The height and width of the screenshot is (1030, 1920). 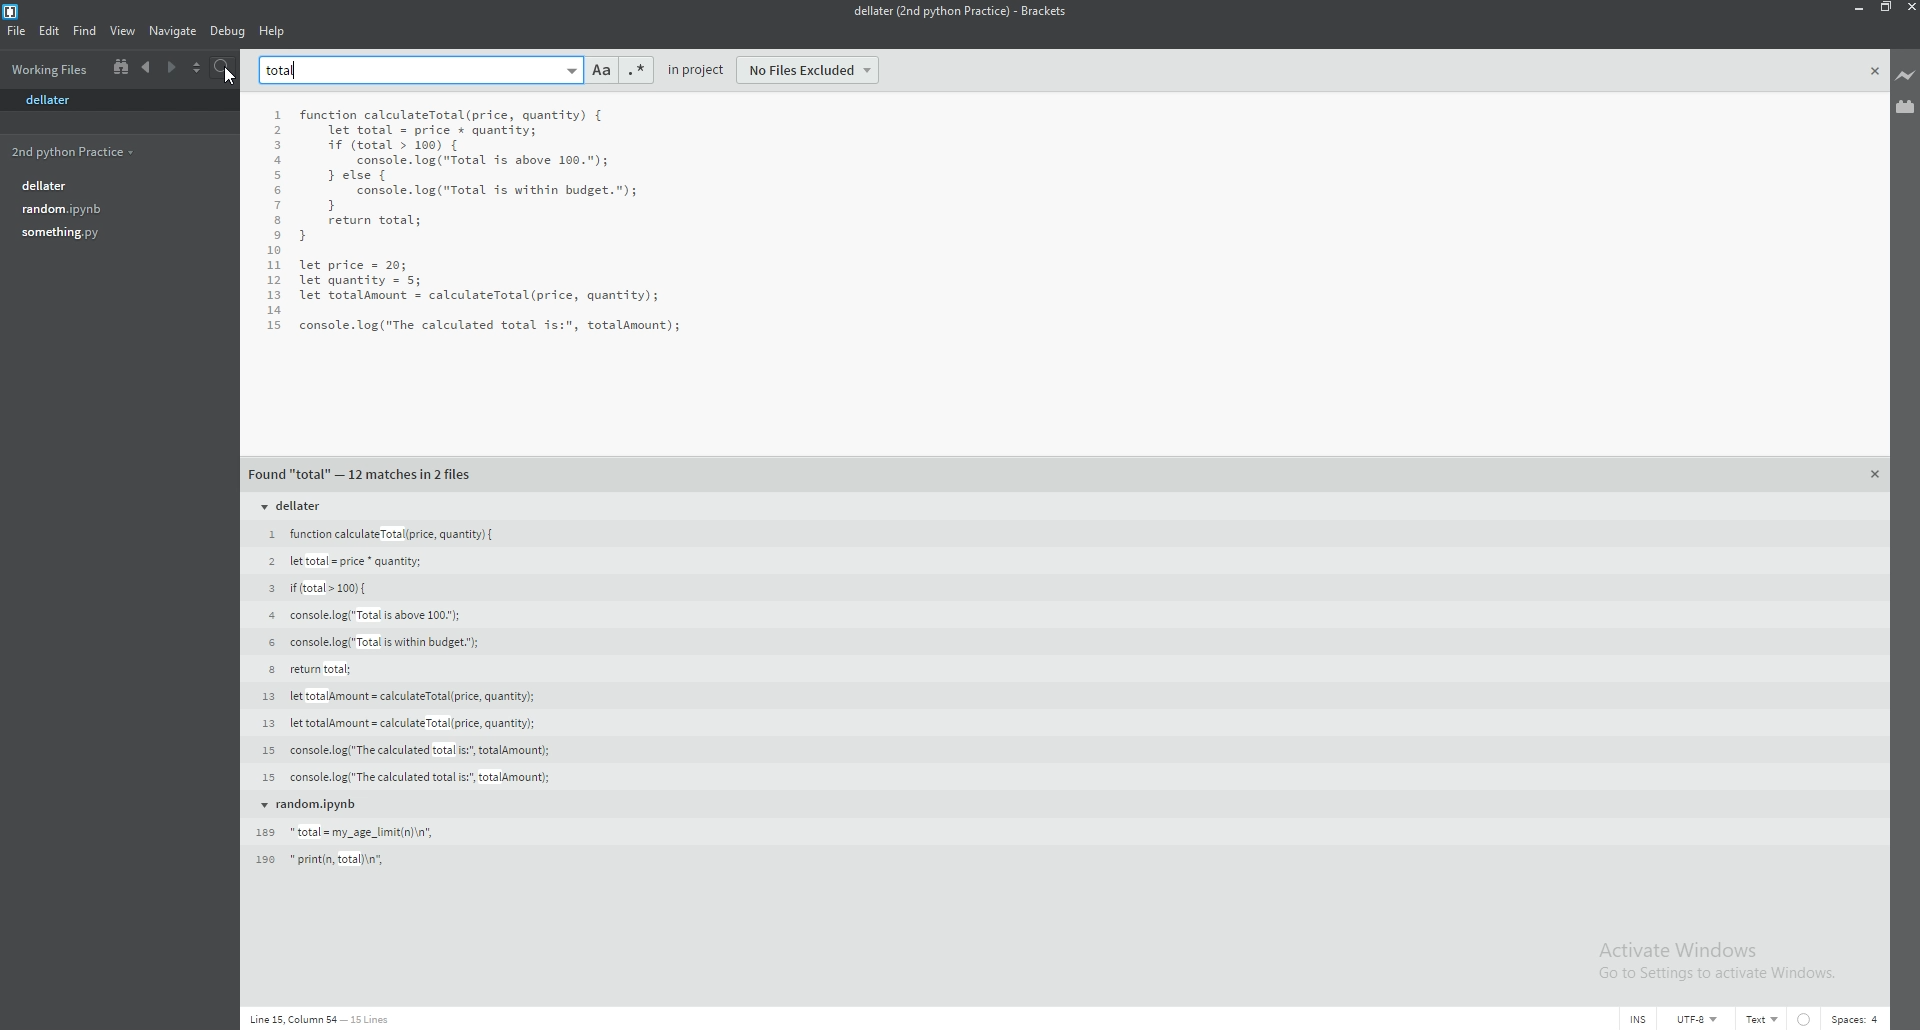 What do you see at coordinates (172, 68) in the screenshot?
I see `next` at bounding box center [172, 68].